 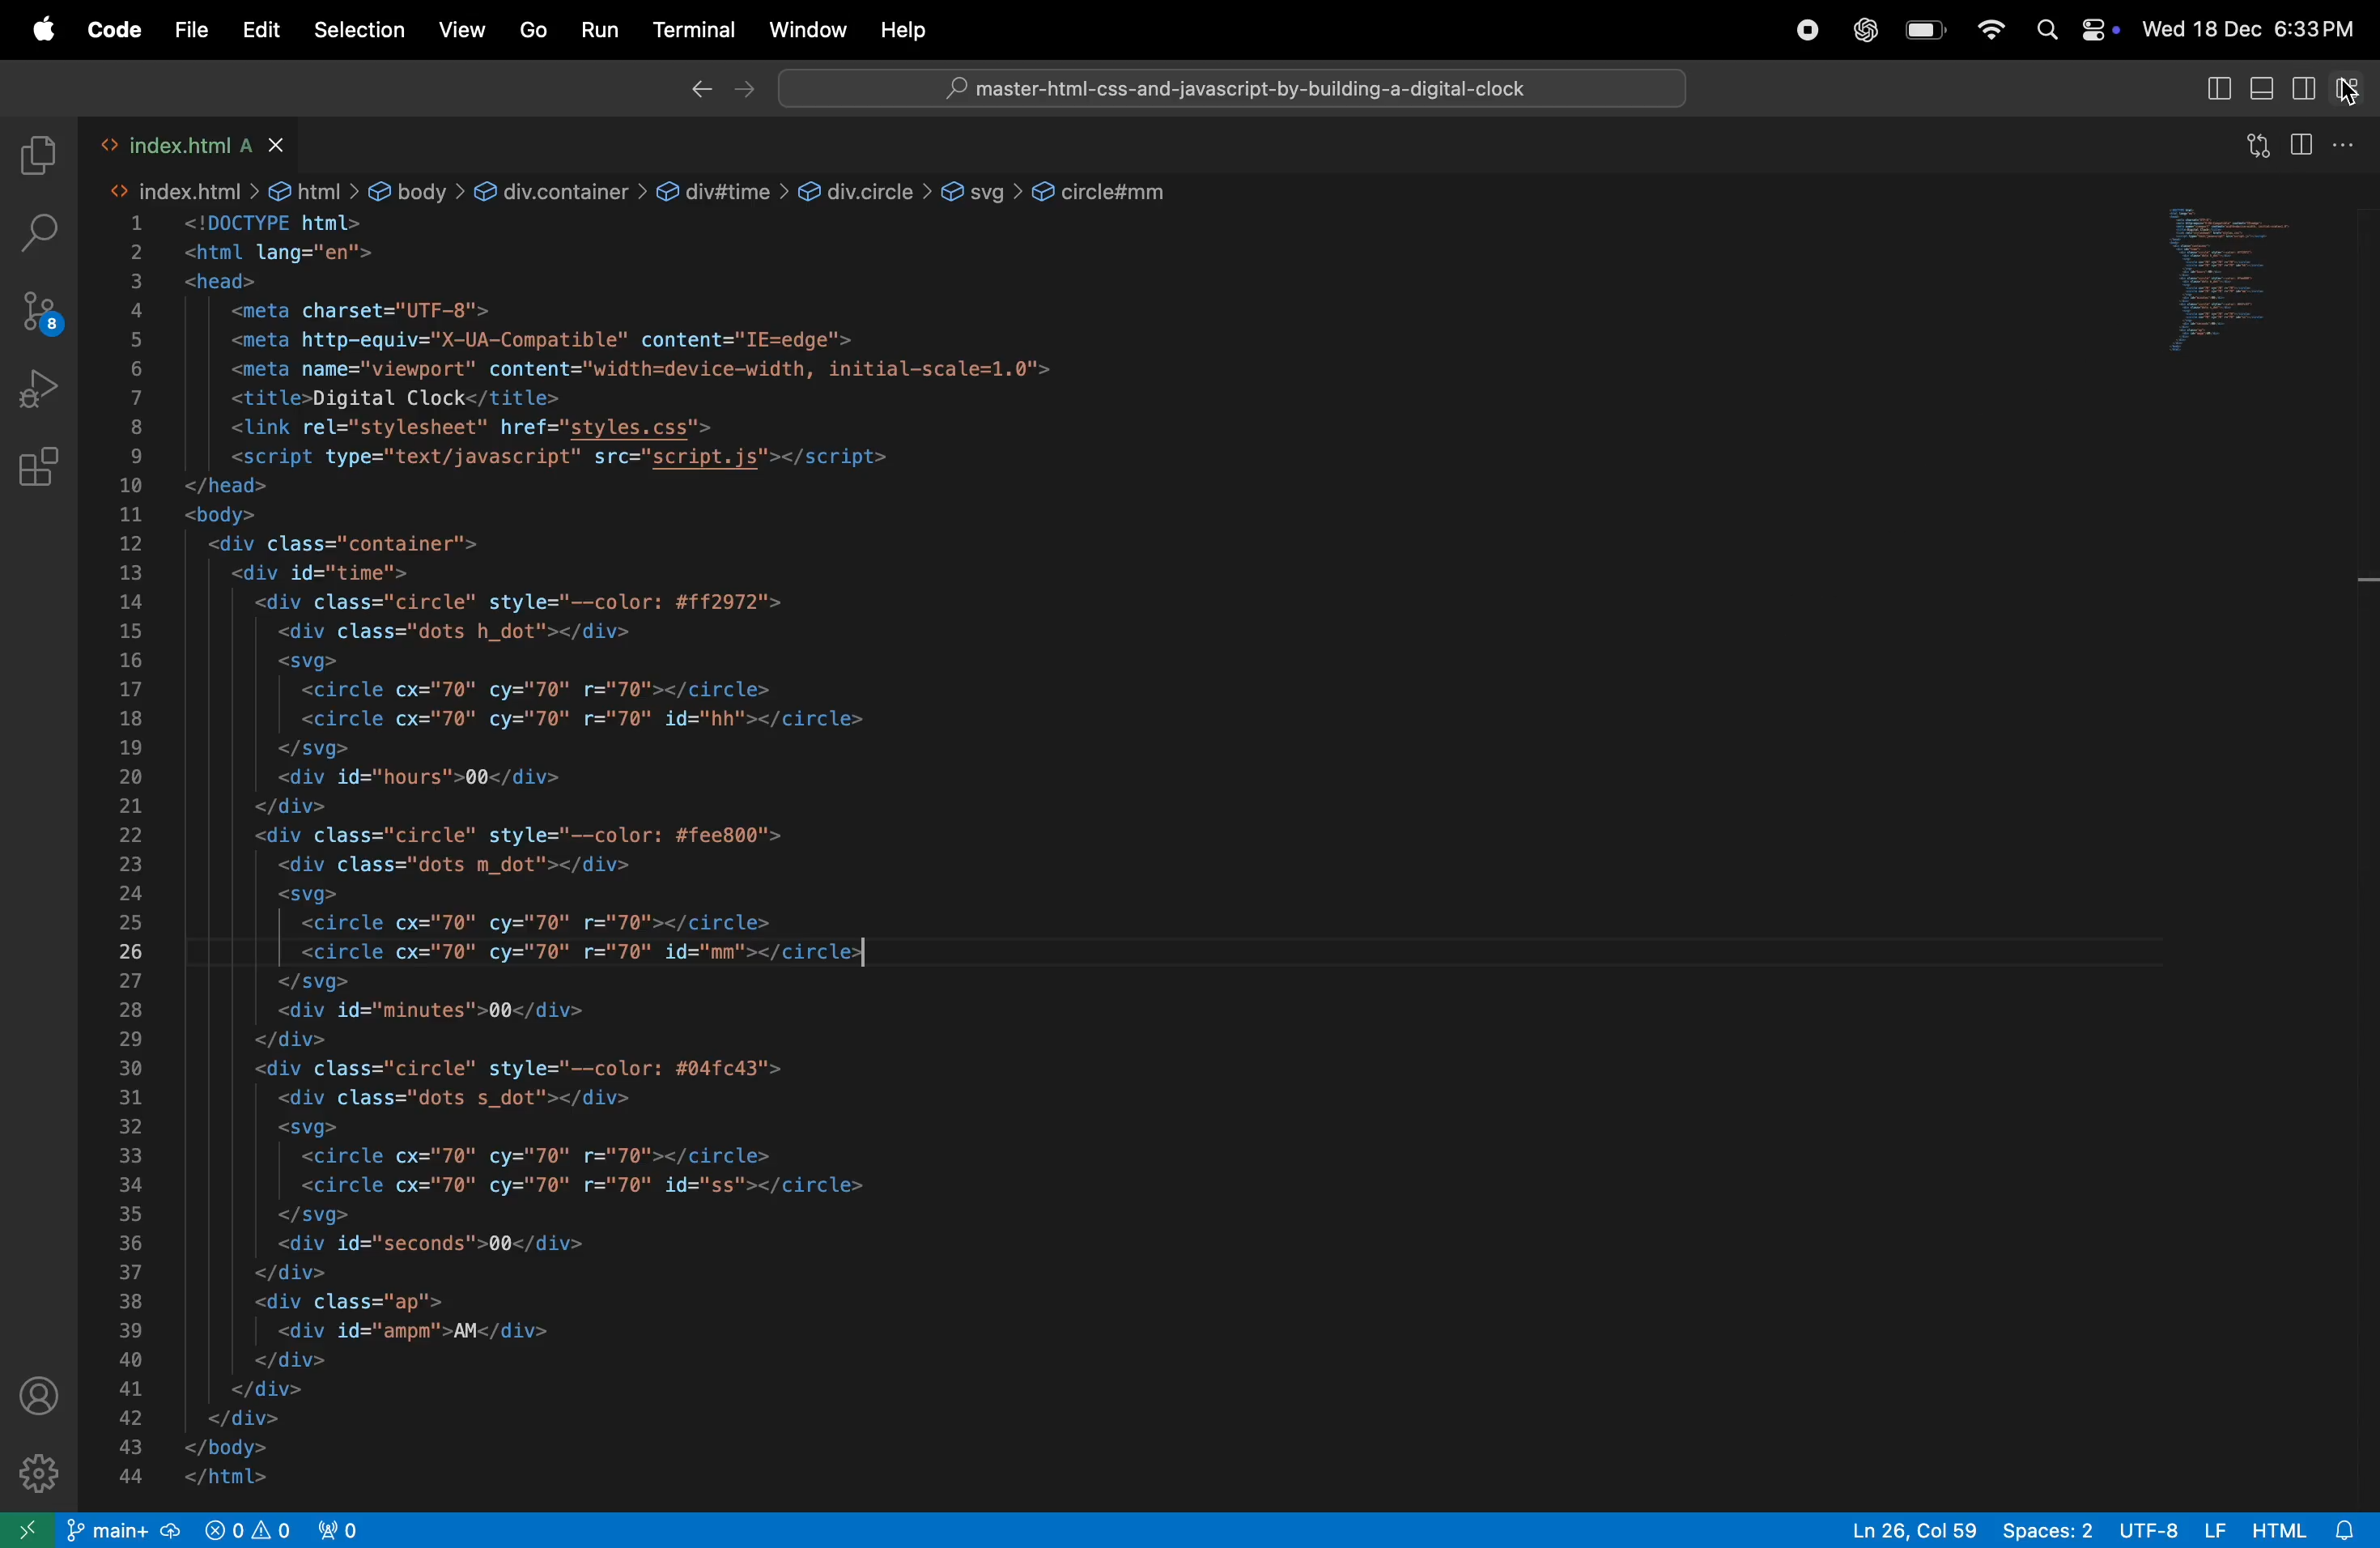 What do you see at coordinates (2253, 25) in the screenshot?
I see `Wed 18 Dec 6:33PM` at bounding box center [2253, 25].